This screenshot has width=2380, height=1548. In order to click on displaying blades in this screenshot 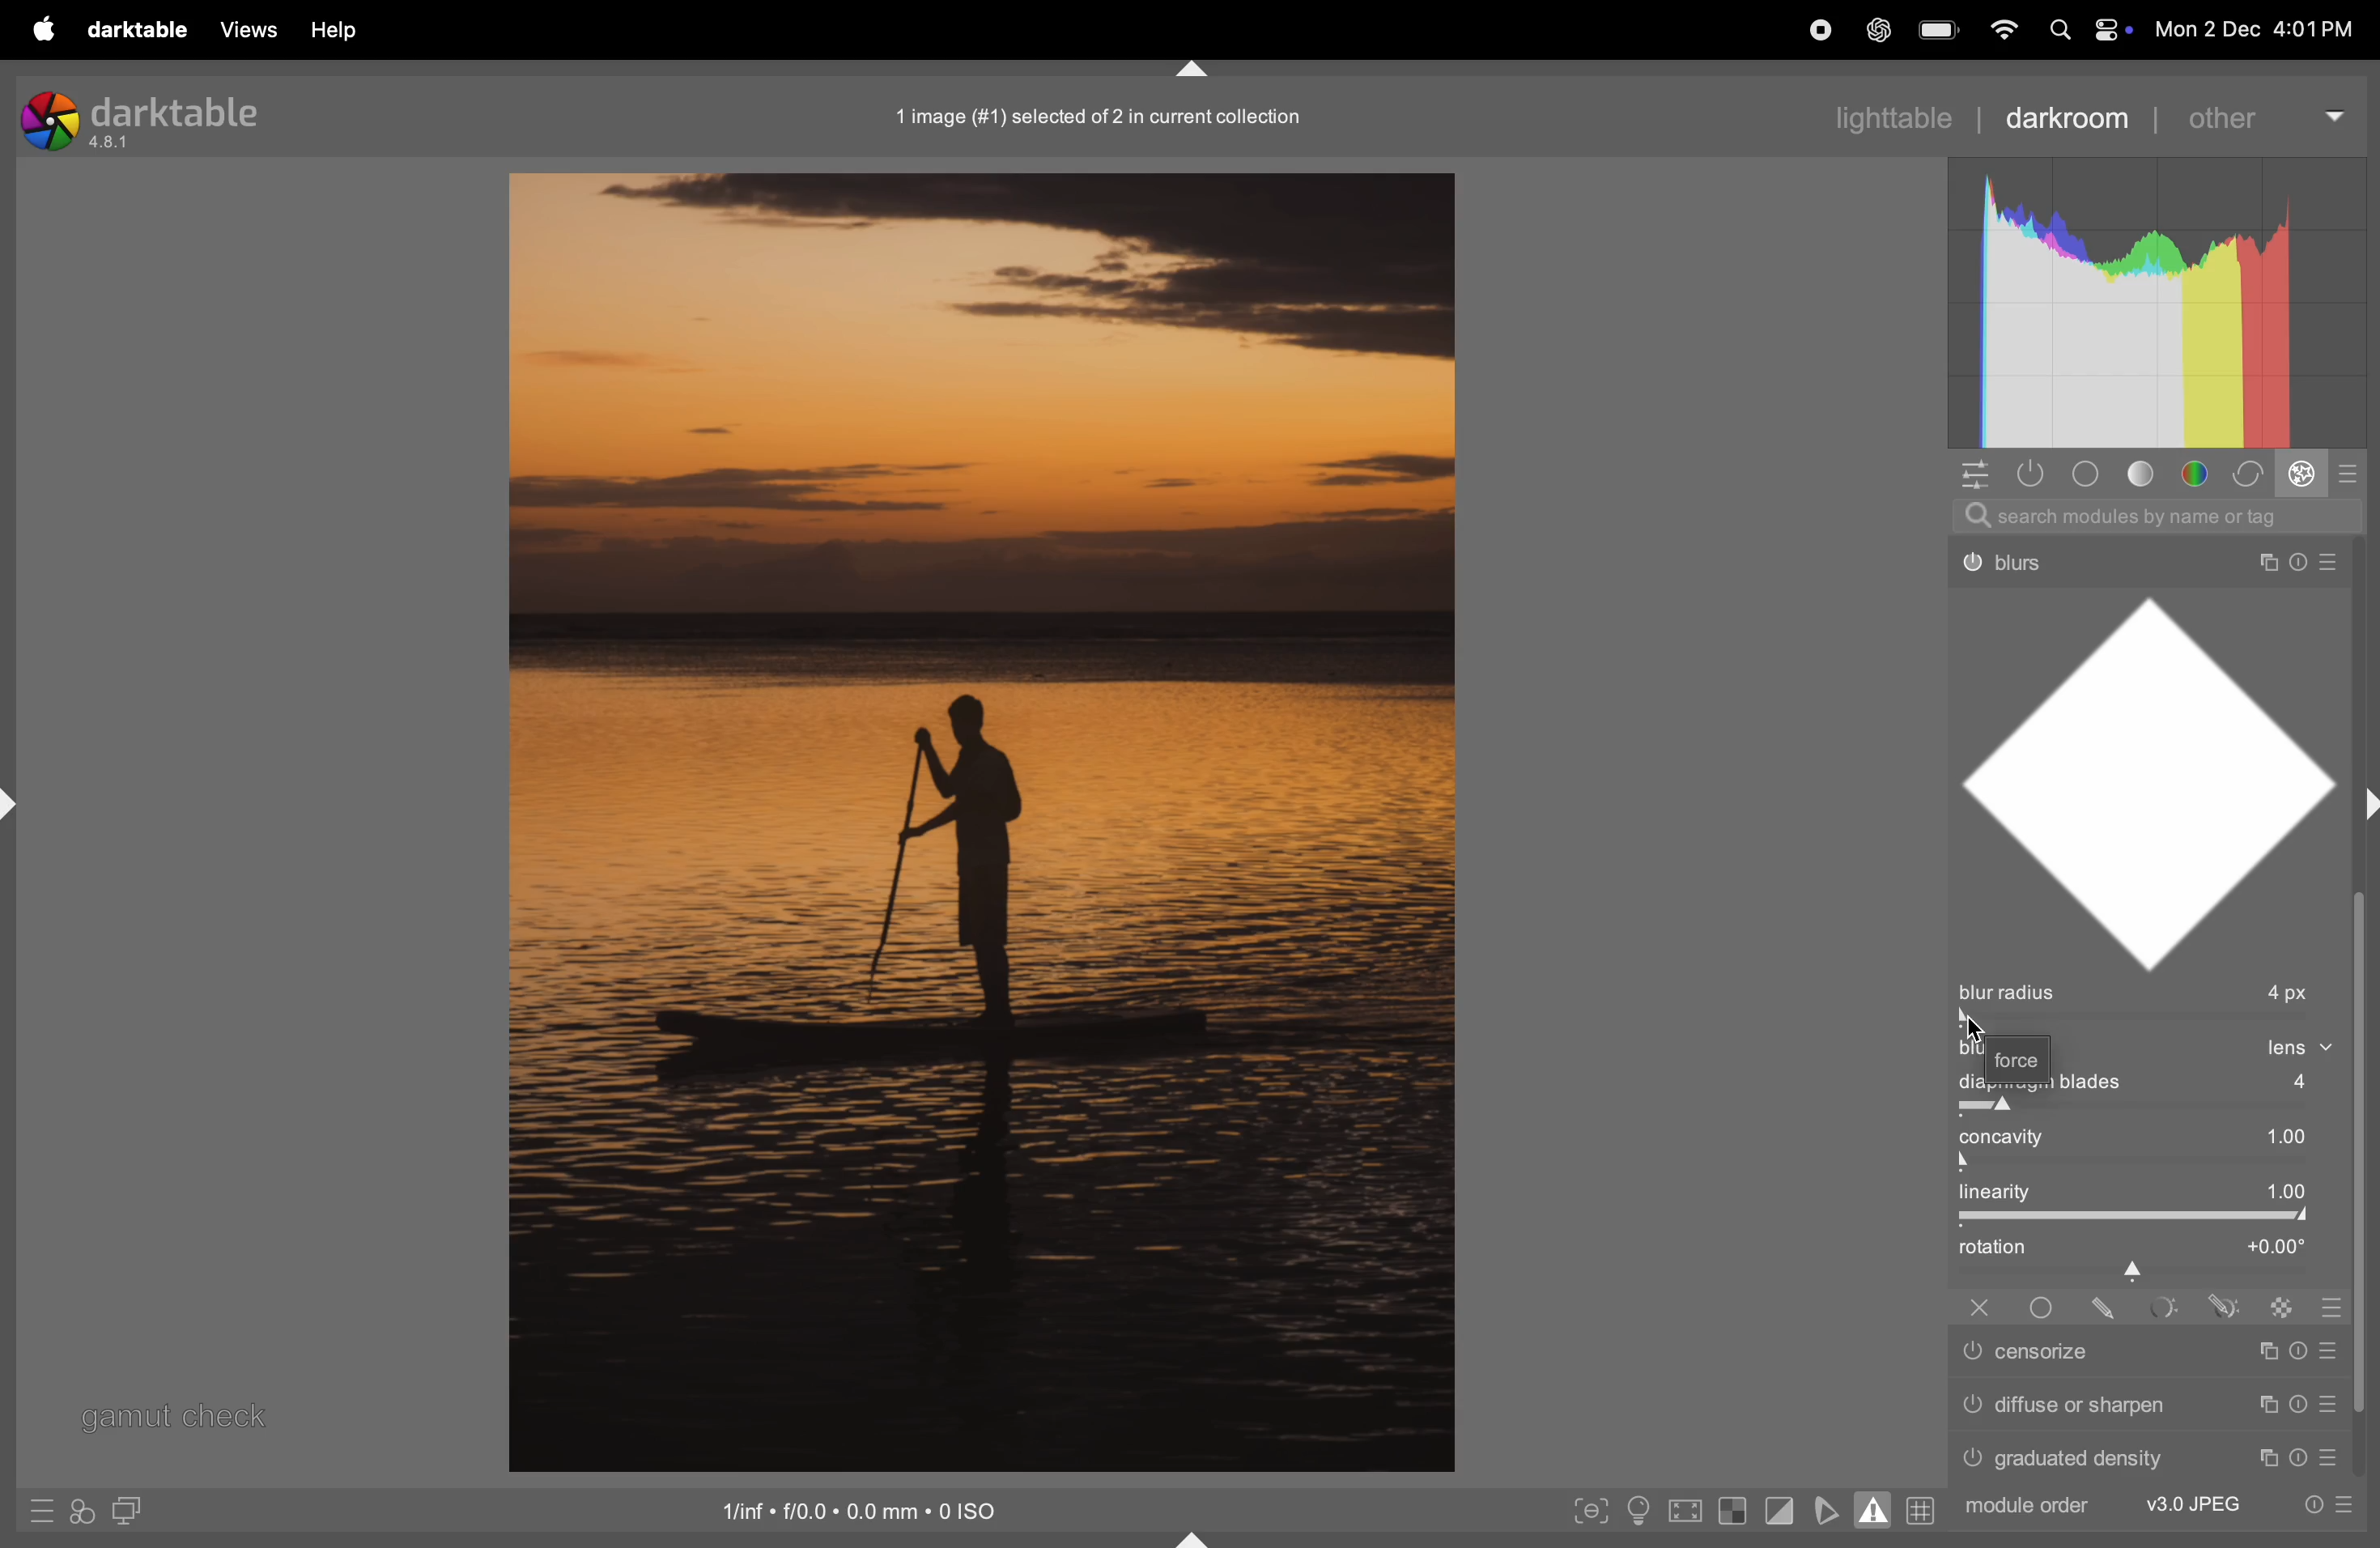, I will do `click(2166, 1084)`.